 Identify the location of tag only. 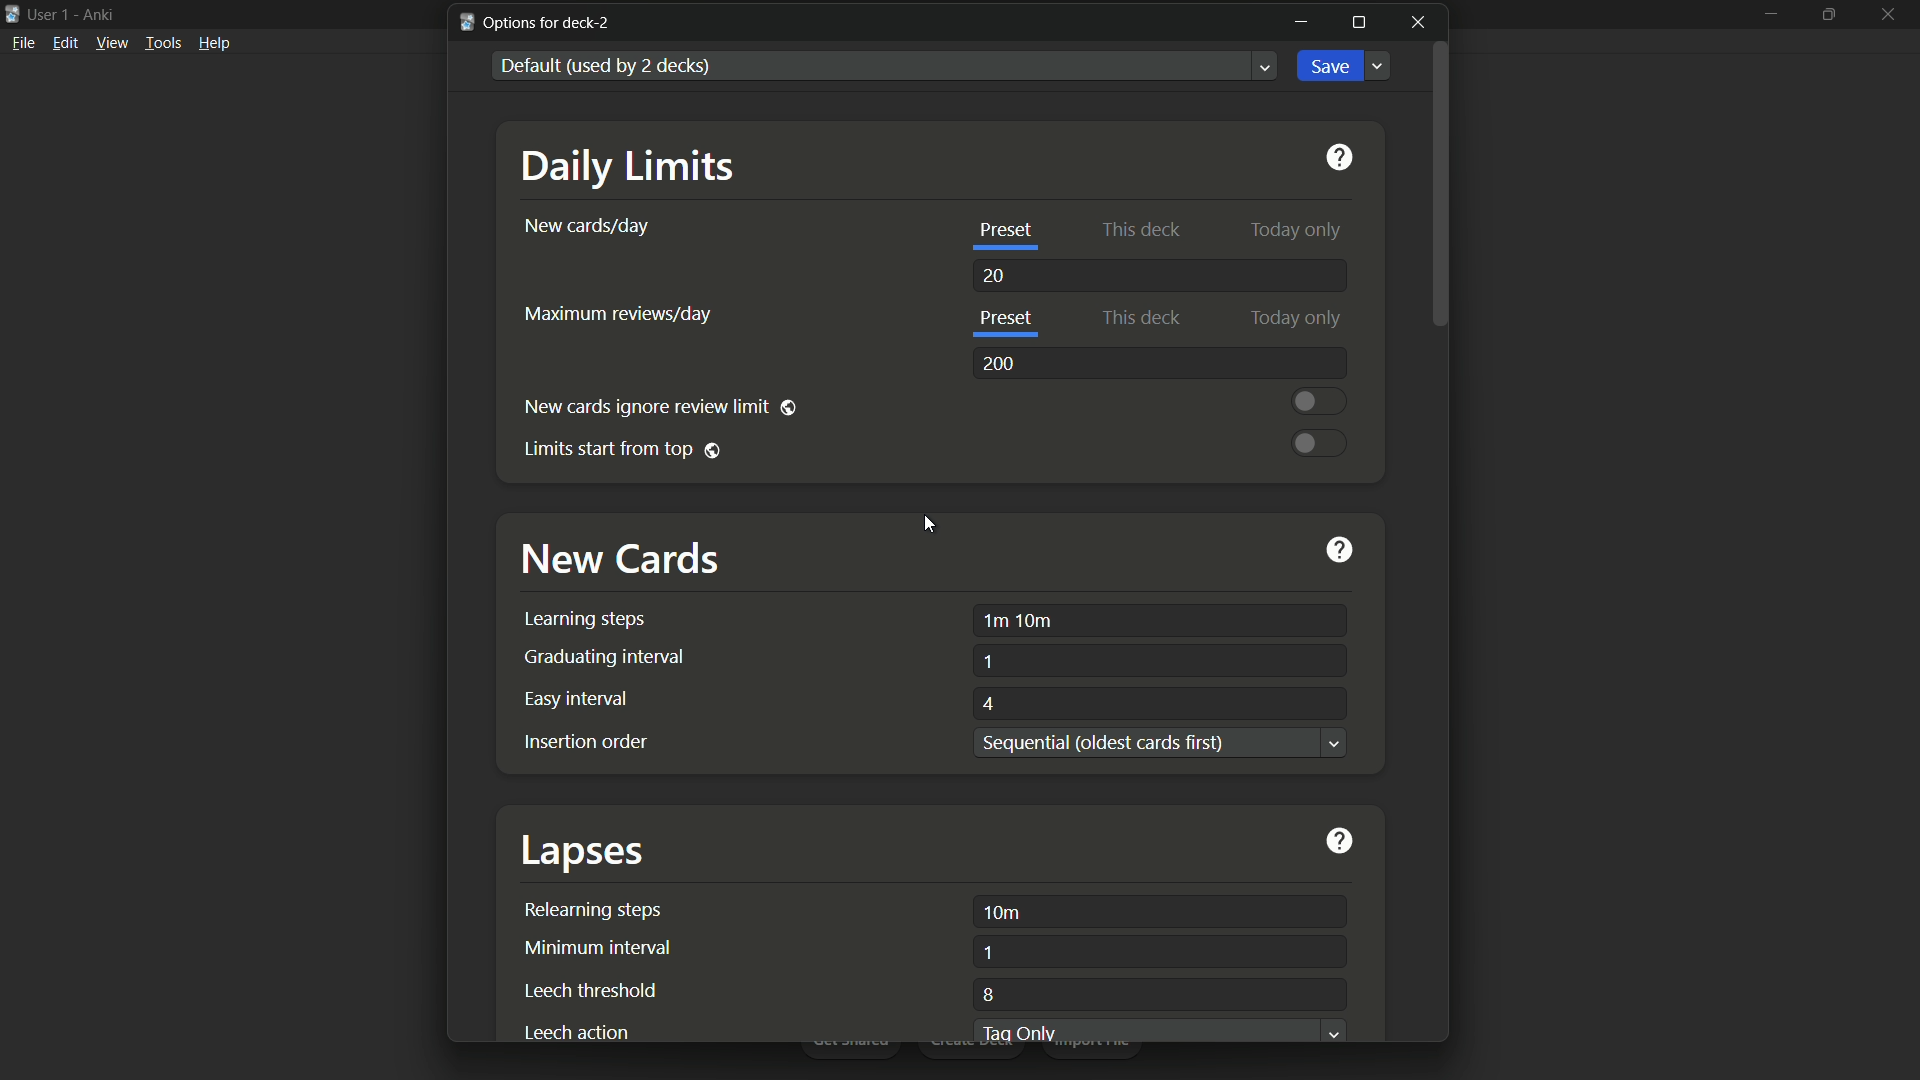
(1141, 1029).